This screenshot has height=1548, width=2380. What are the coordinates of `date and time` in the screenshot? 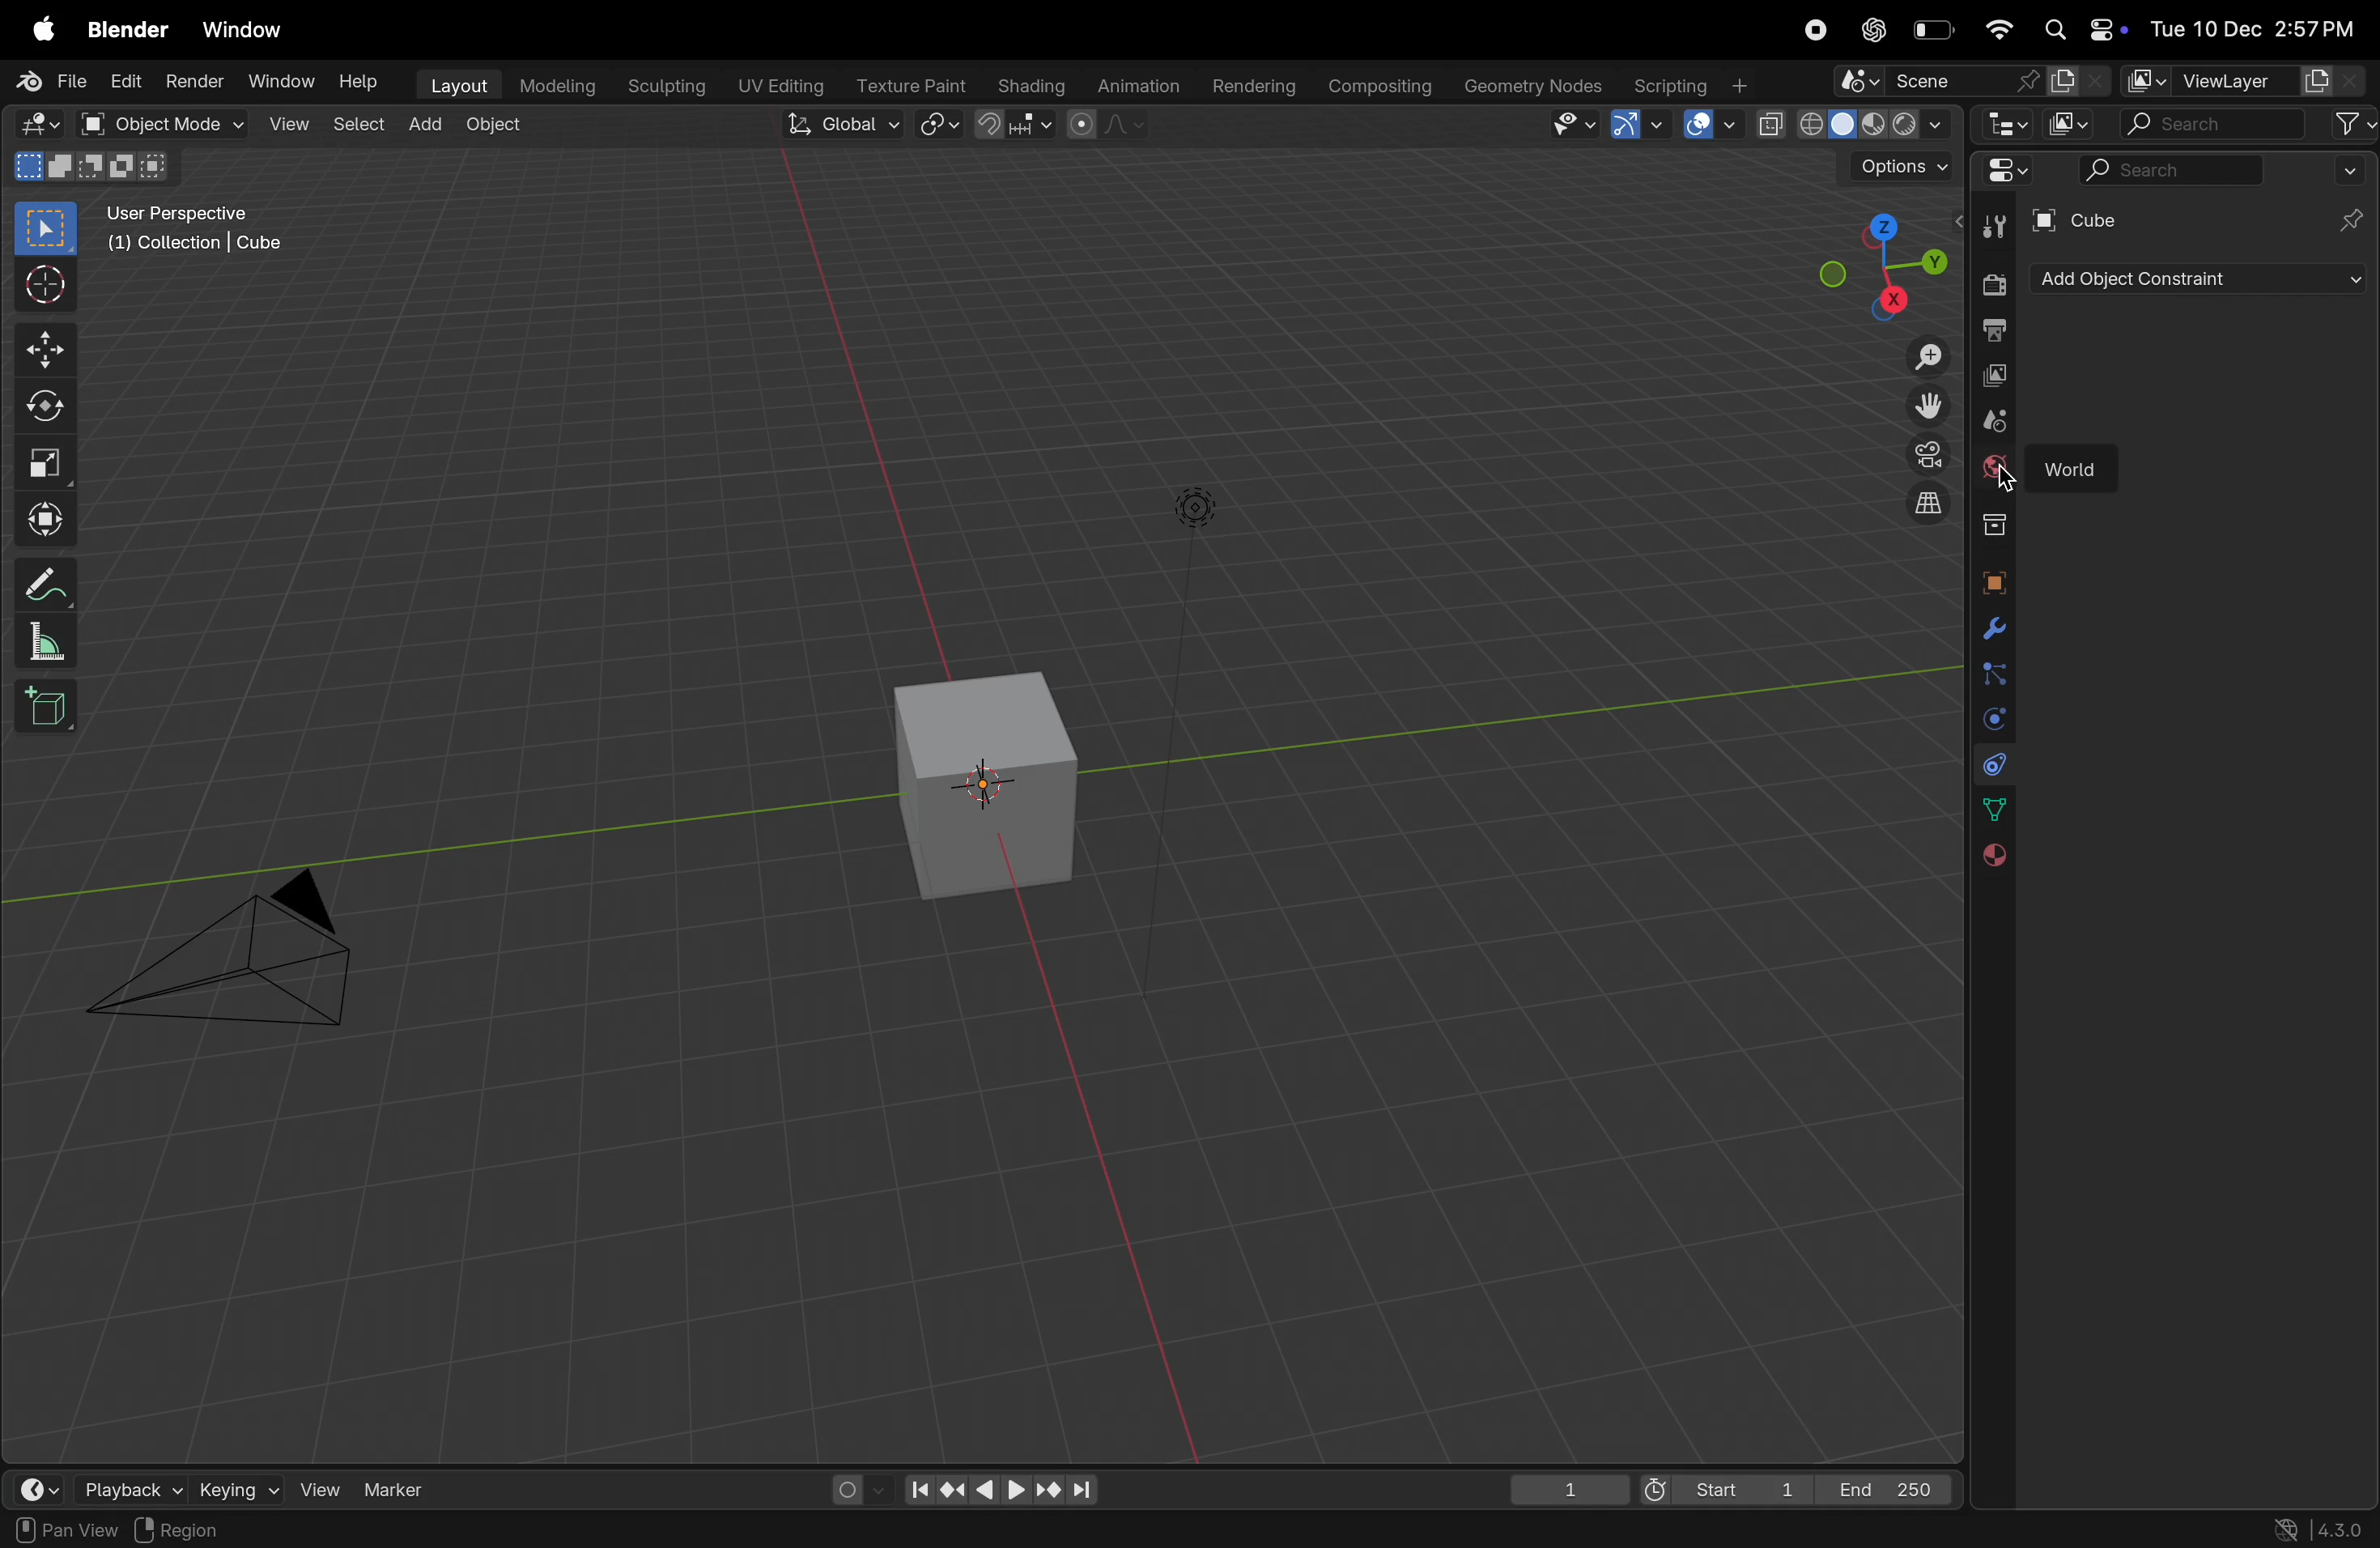 It's located at (2260, 29).